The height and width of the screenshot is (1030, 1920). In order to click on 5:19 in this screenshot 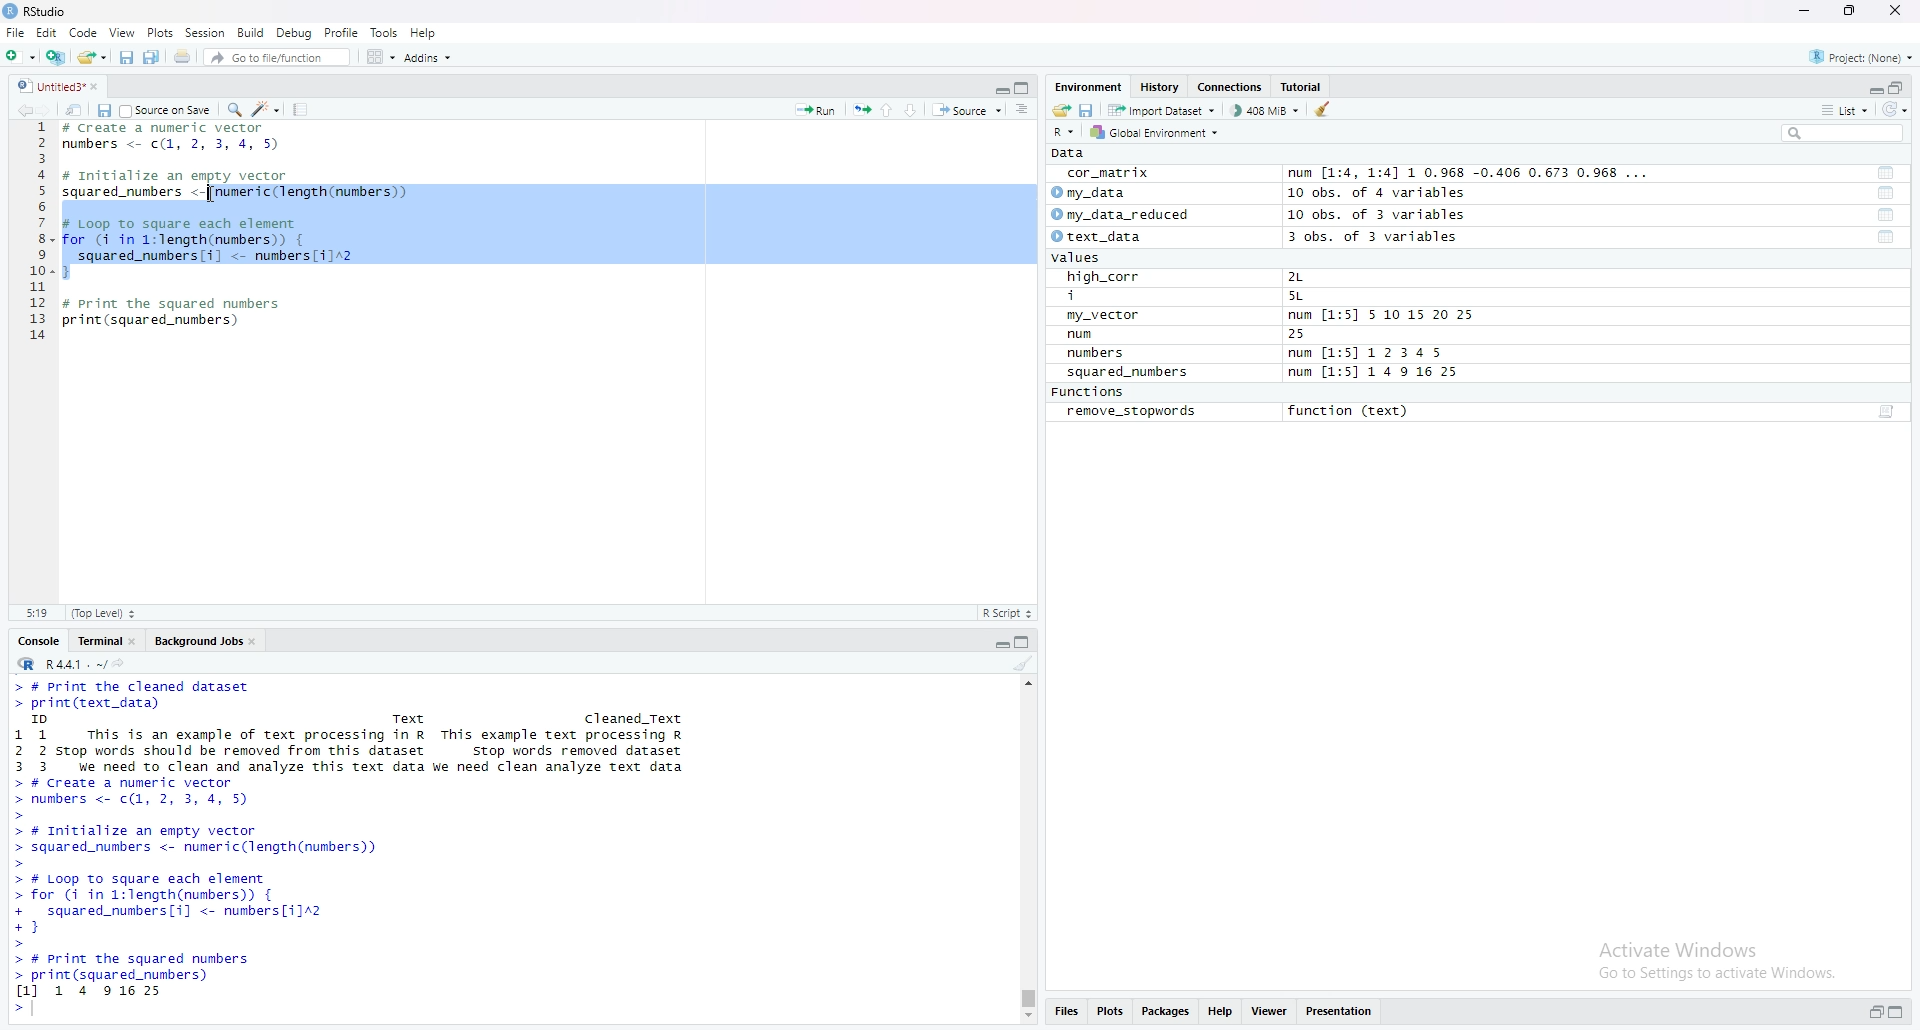, I will do `click(36, 612)`.